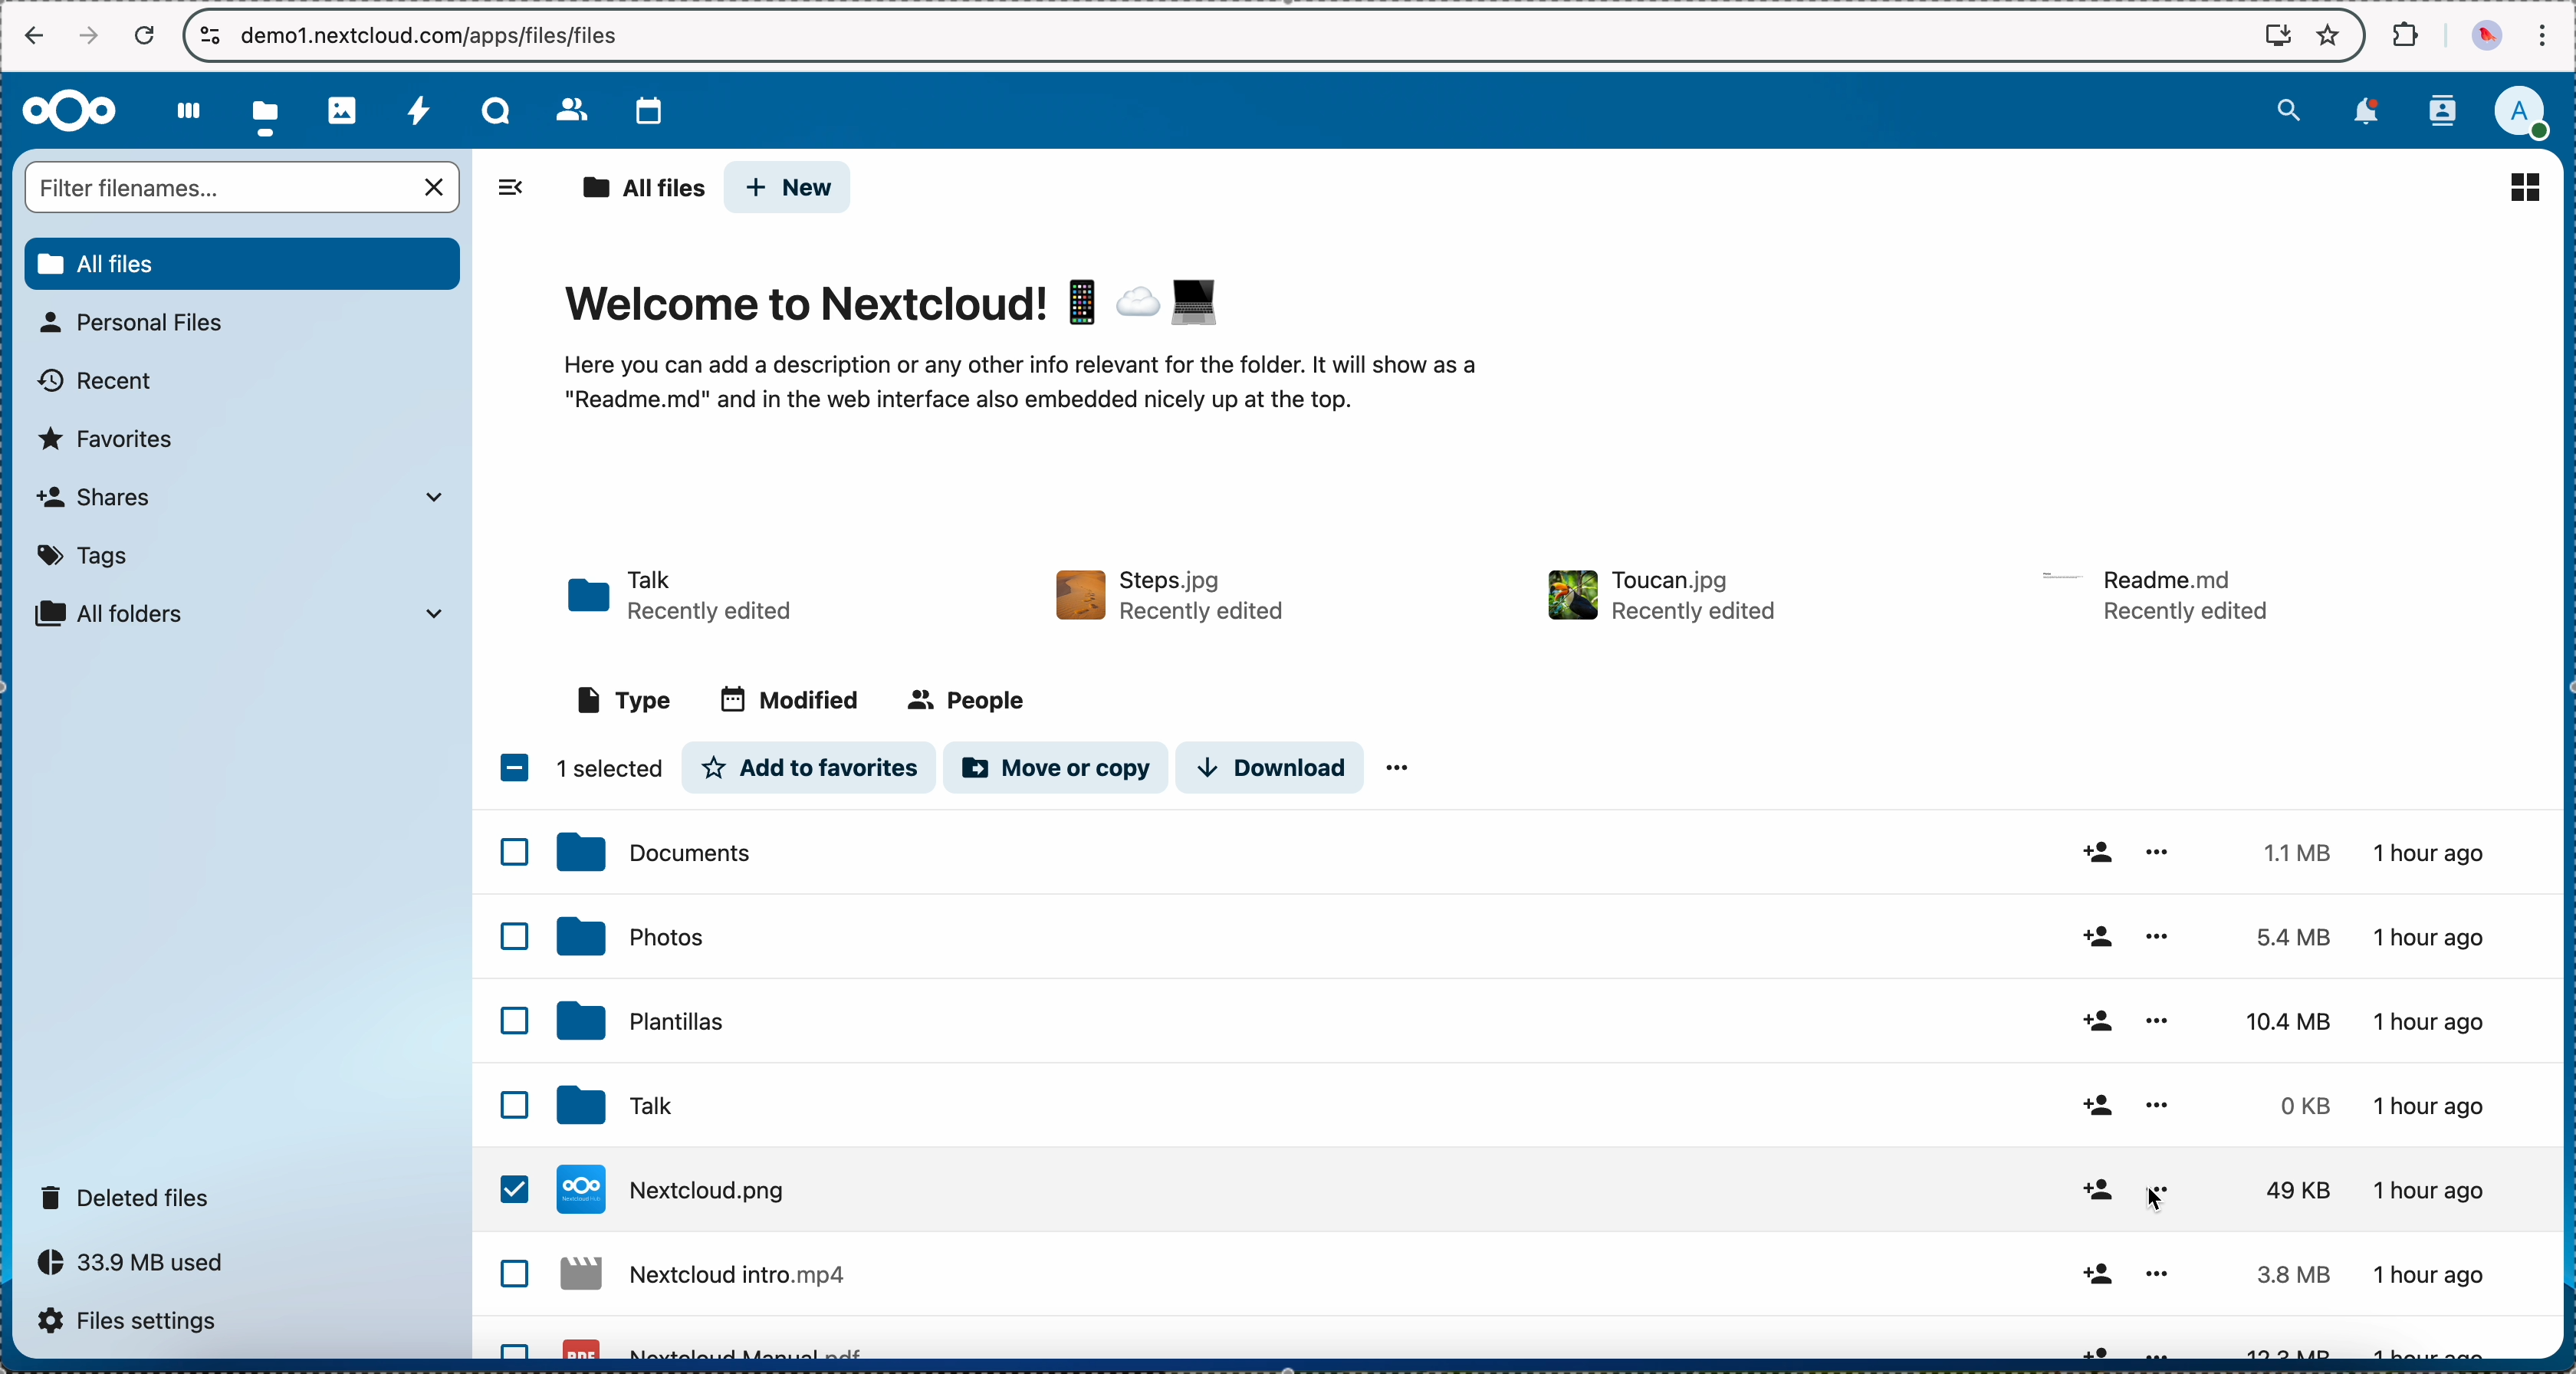 This screenshot has width=2576, height=1374. I want to click on mouse on more options, so click(2162, 1204).